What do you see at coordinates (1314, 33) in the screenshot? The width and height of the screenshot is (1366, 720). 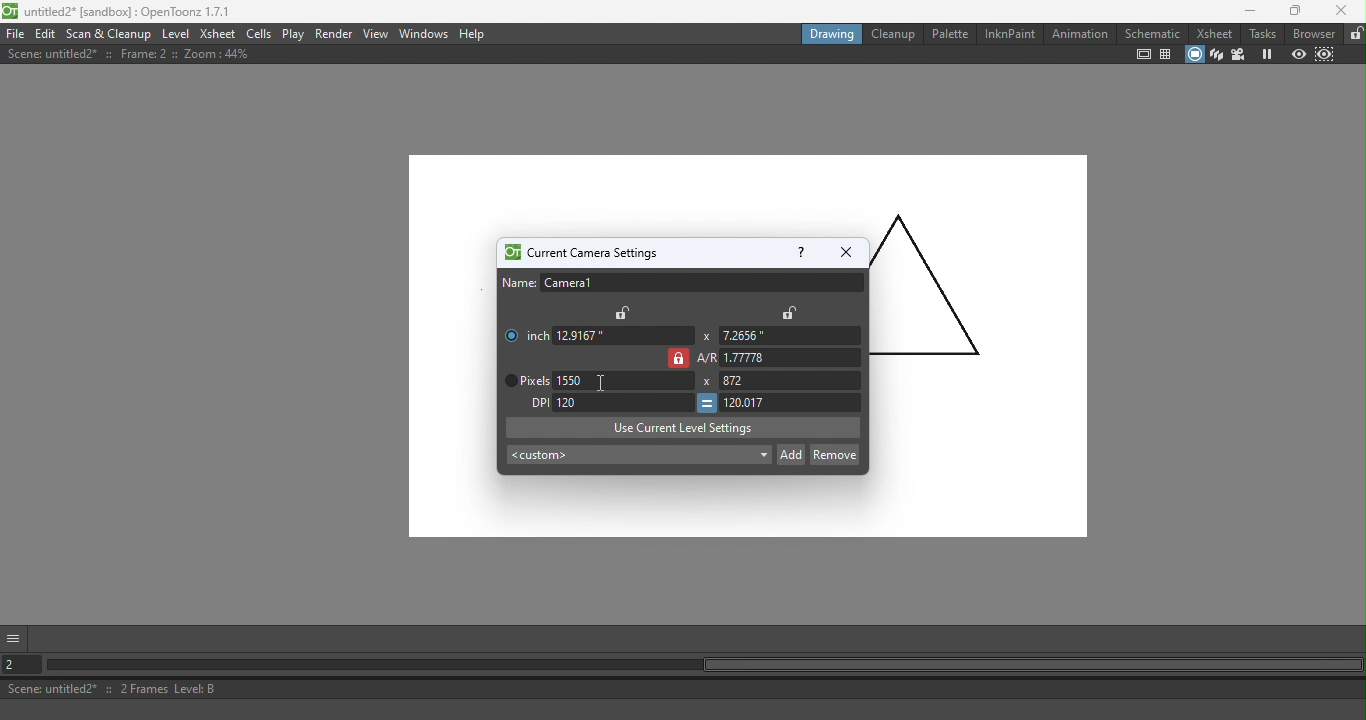 I see `Browser` at bounding box center [1314, 33].